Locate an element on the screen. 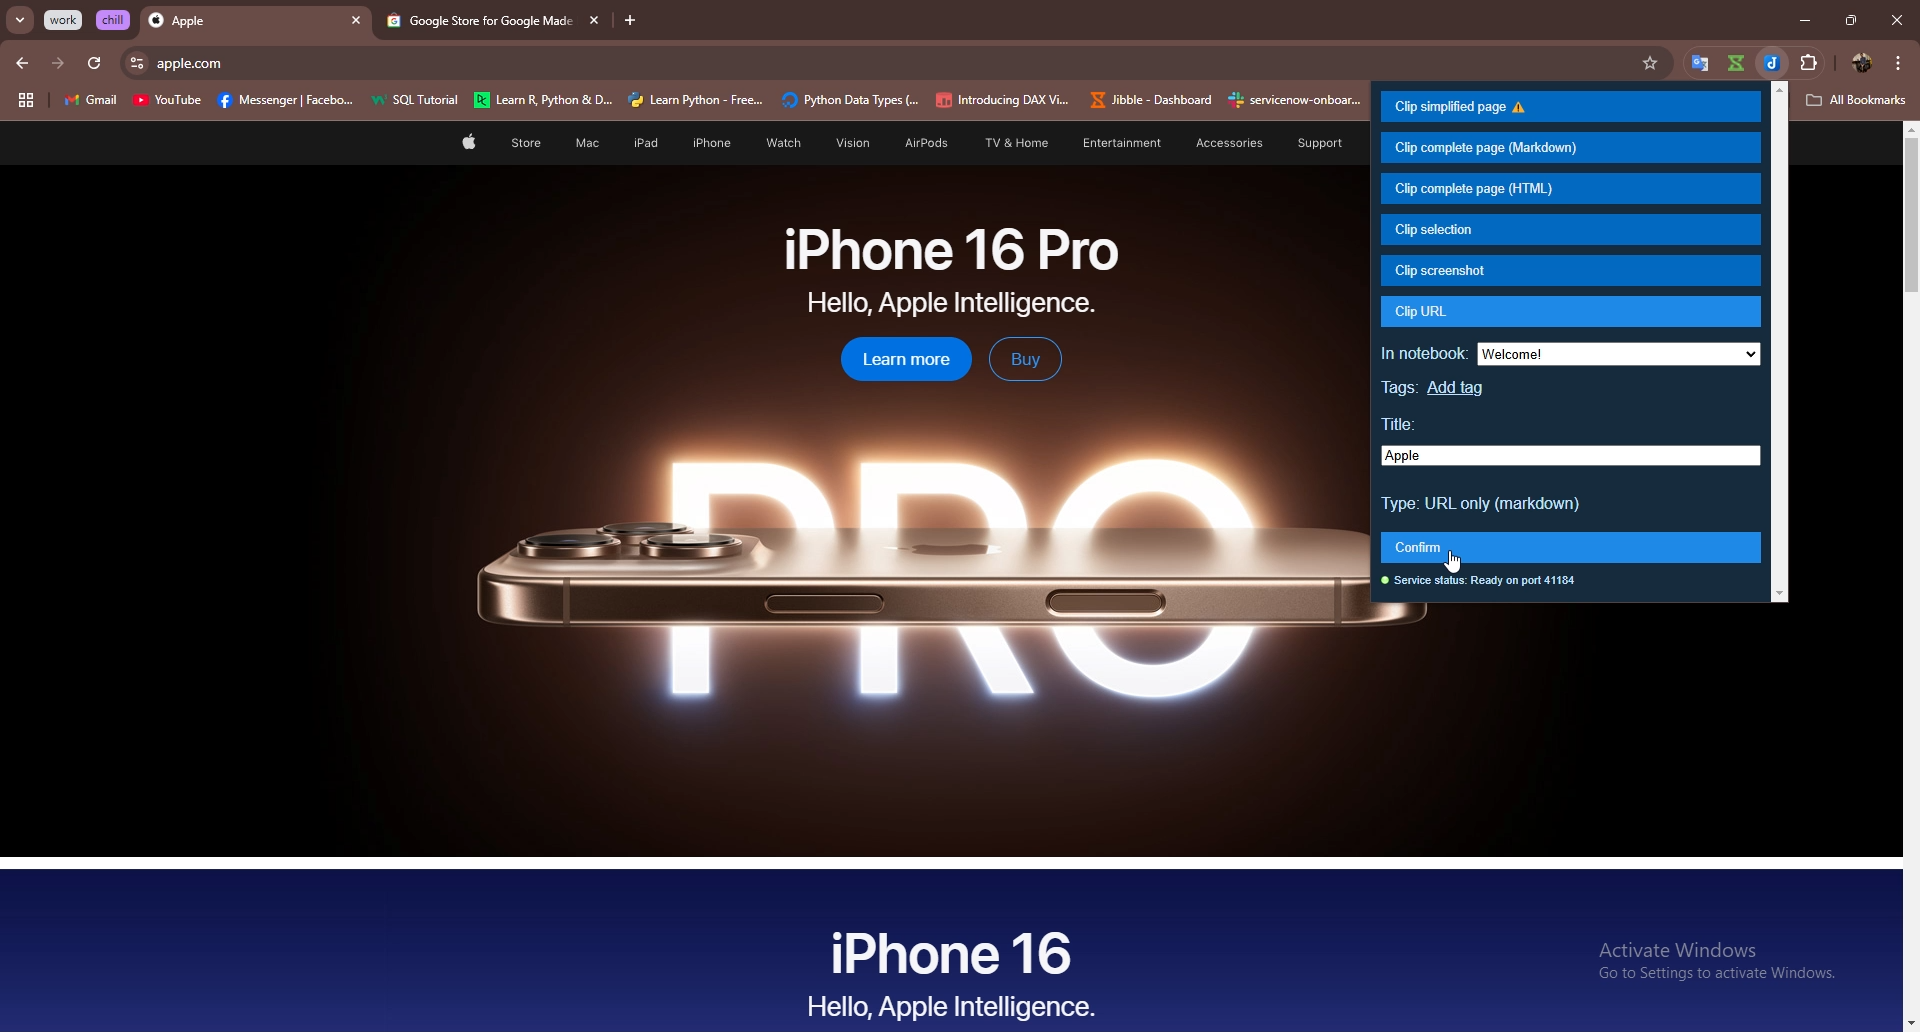 The height and width of the screenshot is (1032, 1920). service status: Ready on port 41184 is located at coordinates (1483, 580).